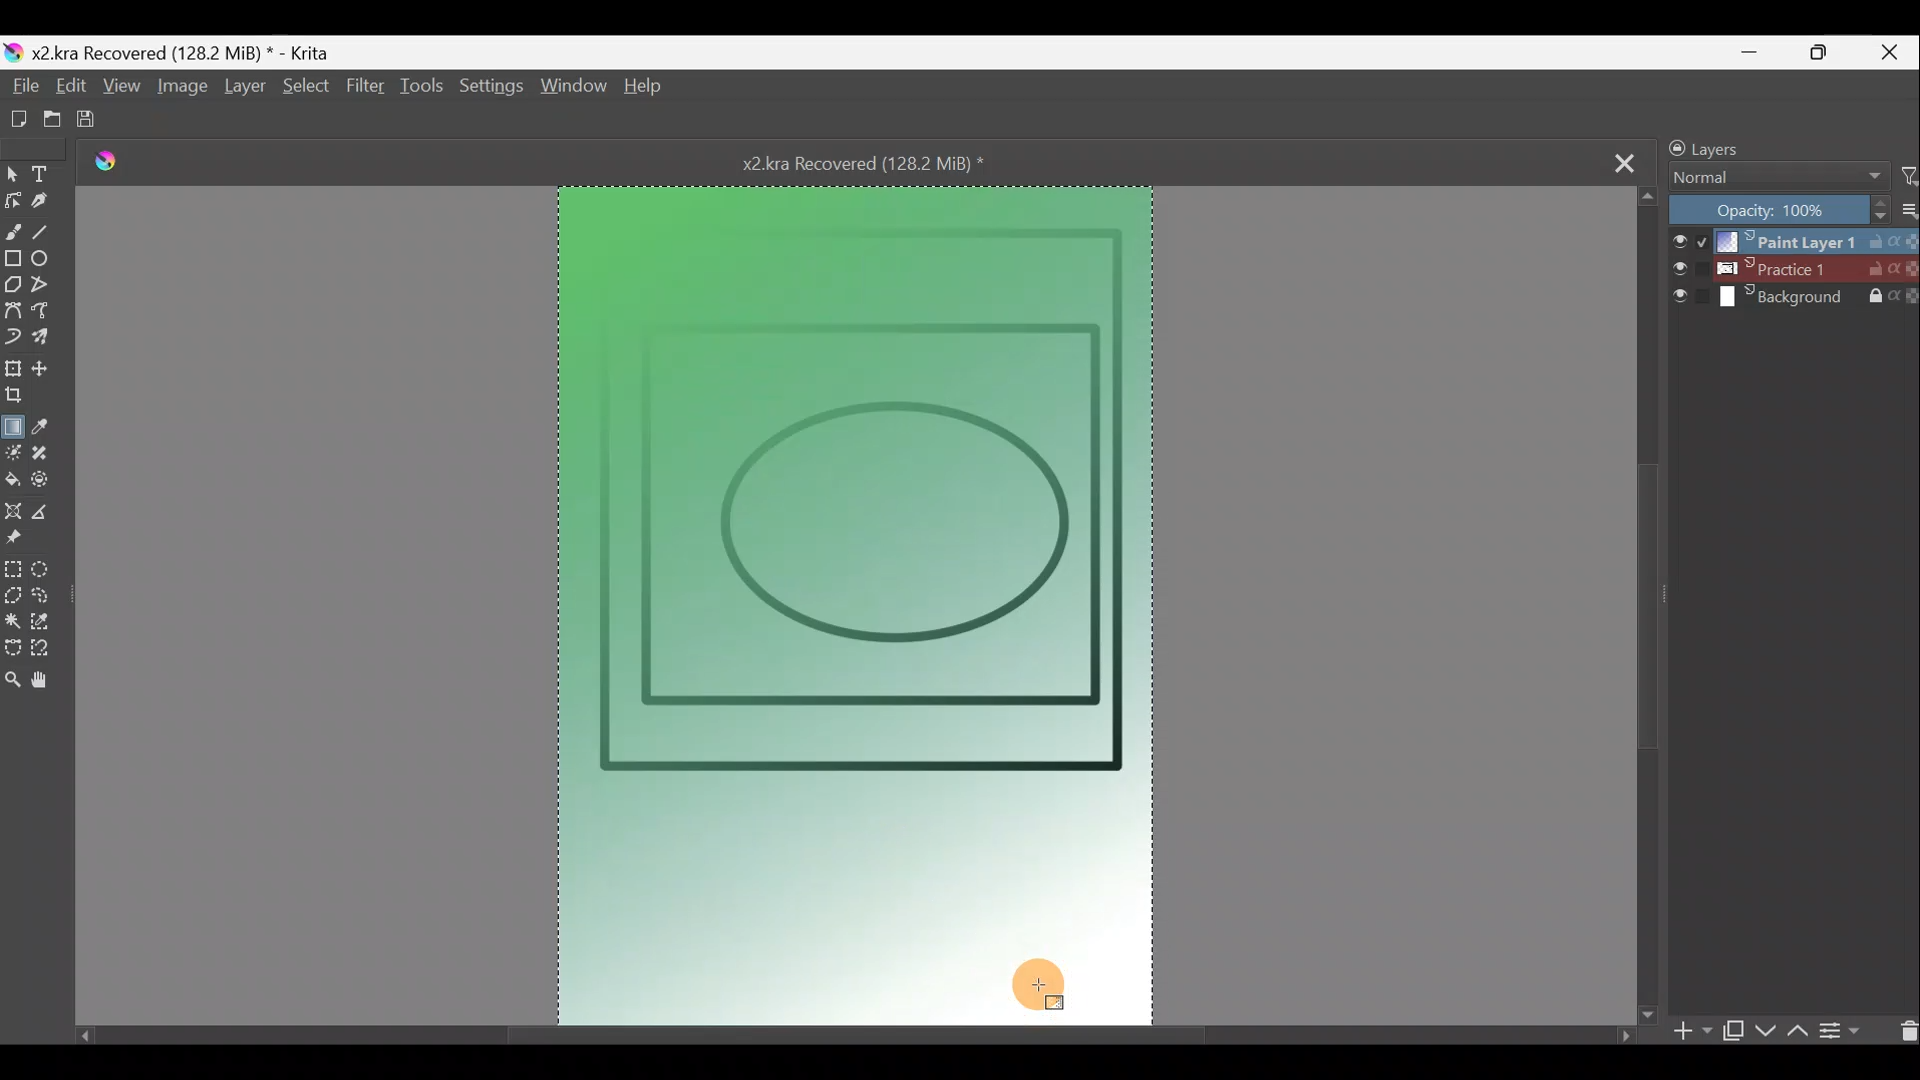 The width and height of the screenshot is (1920, 1080). Describe the element at coordinates (849, 1029) in the screenshot. I see `Scroll bar` at that location.